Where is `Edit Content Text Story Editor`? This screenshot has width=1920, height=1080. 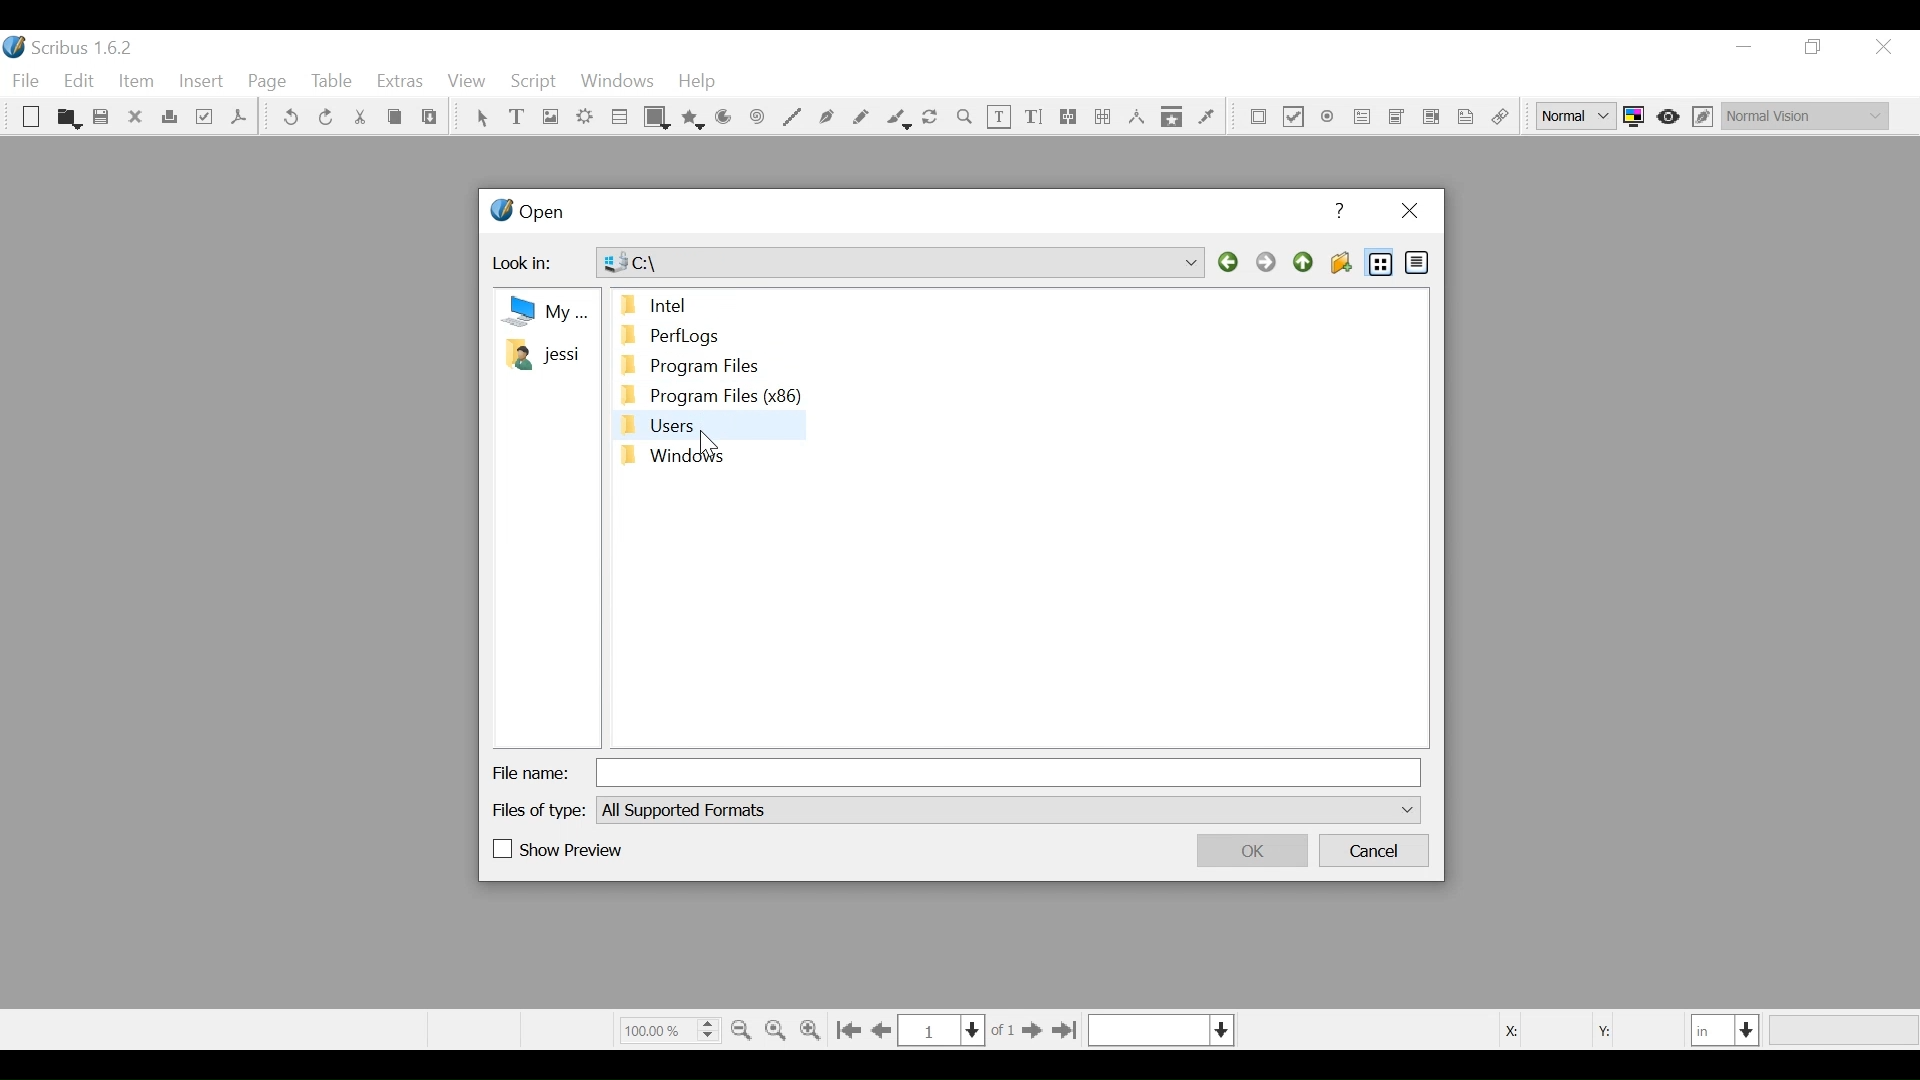 Edit Content Text Story Editor is located at coordinates (1033, 117).